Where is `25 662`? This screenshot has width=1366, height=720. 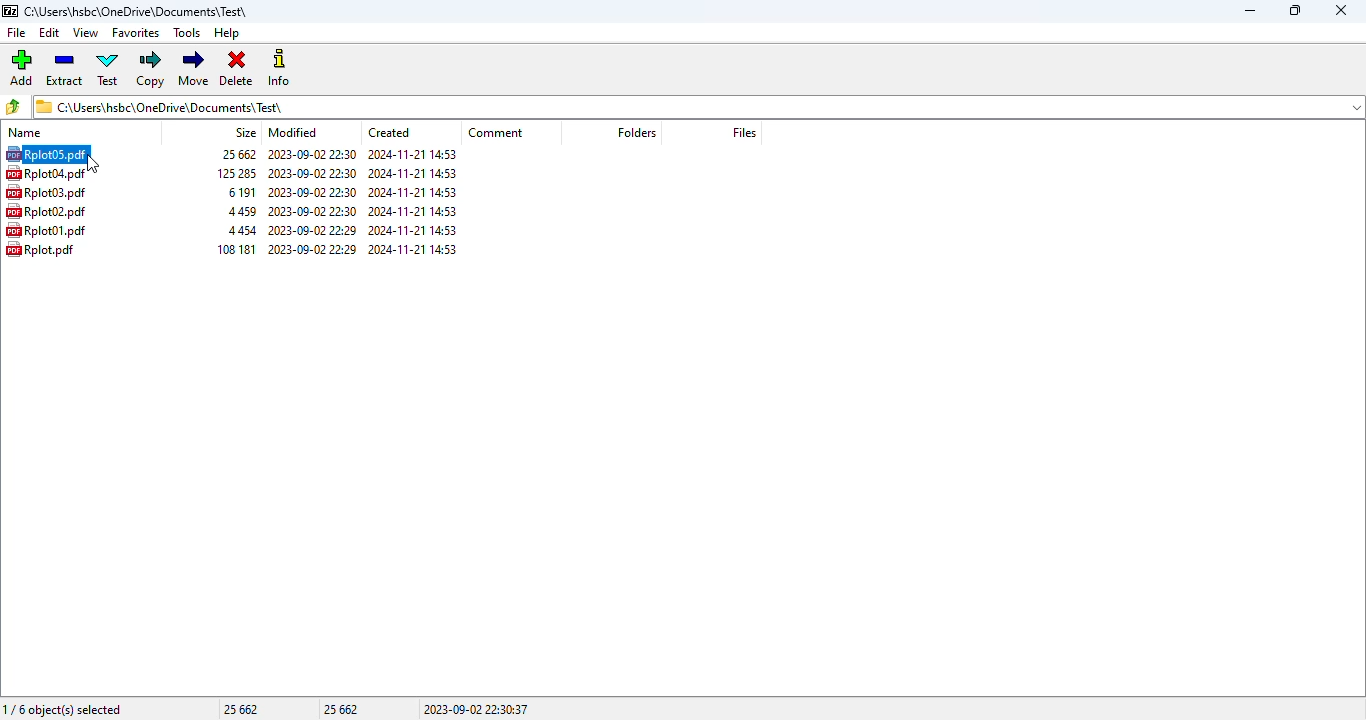 25 662 is located at coordinates (341, 709).